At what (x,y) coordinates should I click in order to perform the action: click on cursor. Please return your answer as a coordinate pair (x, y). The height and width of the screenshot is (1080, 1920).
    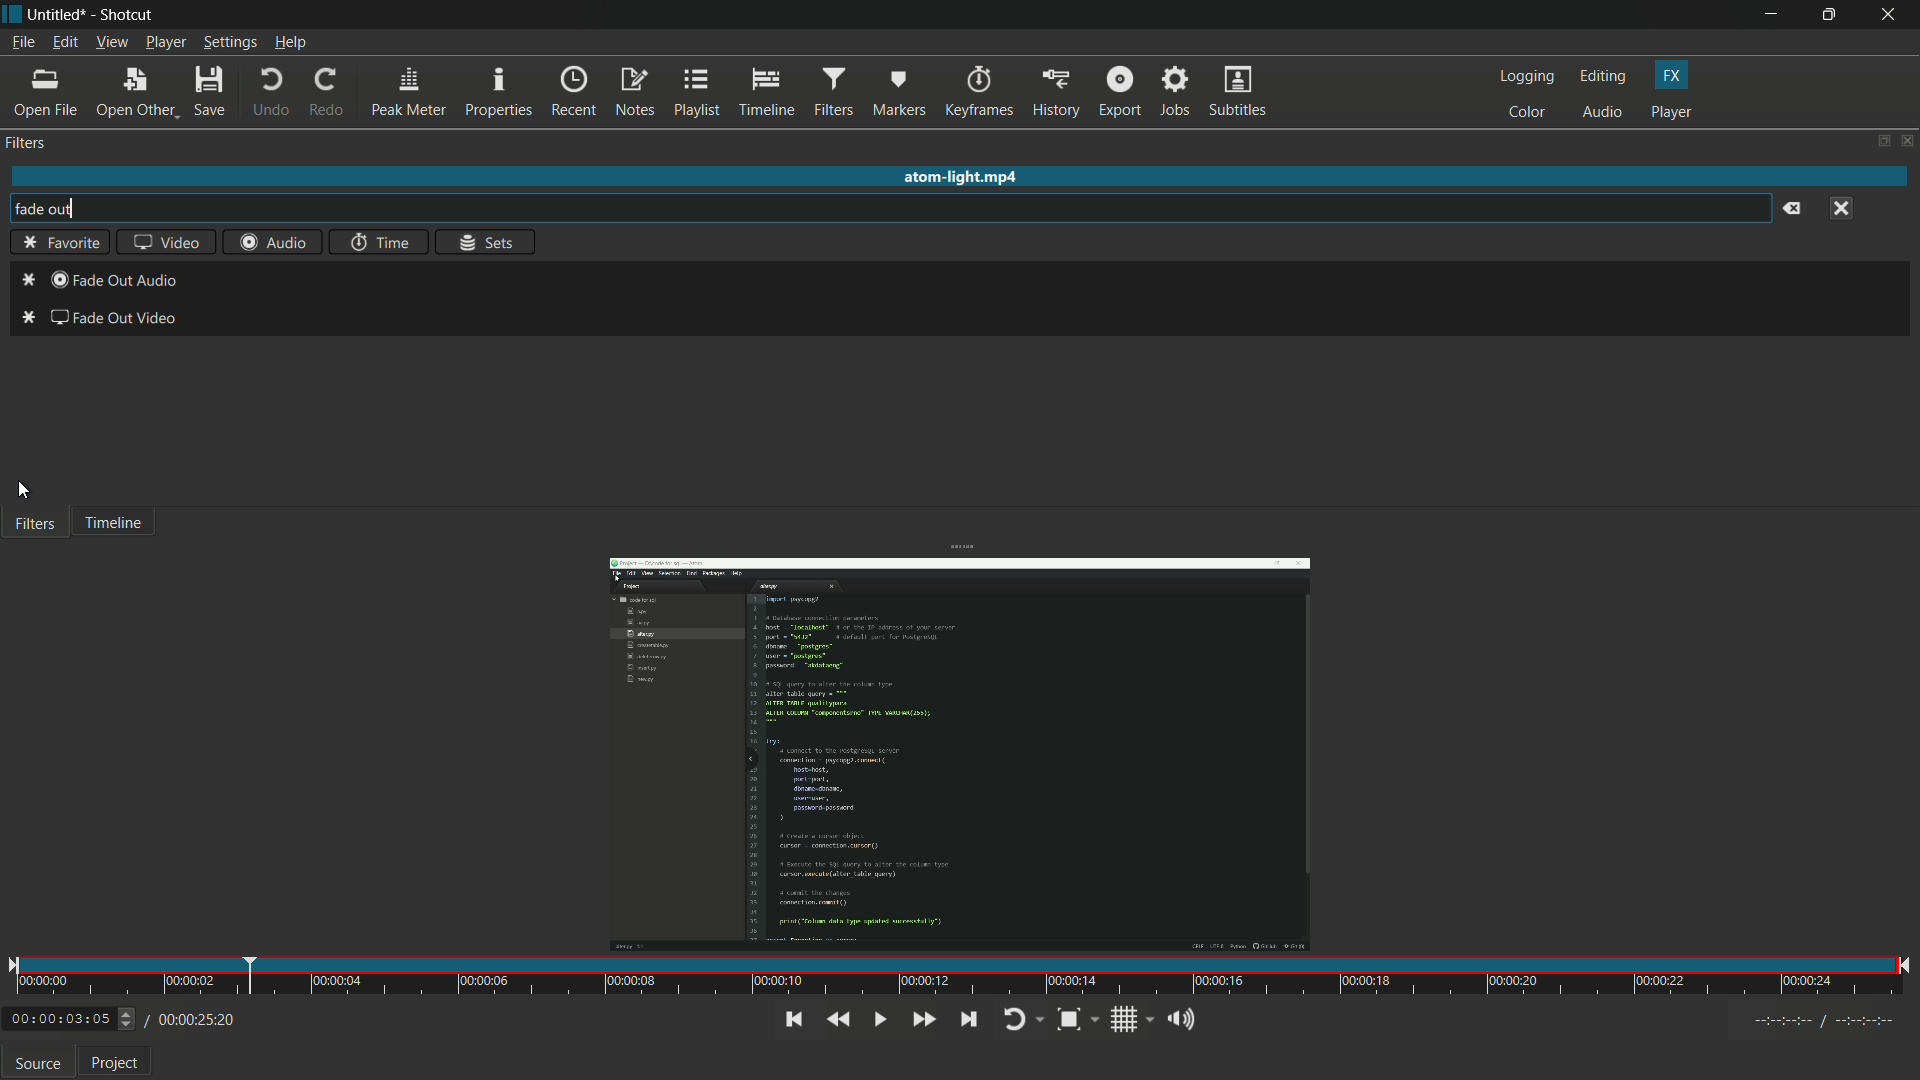
    Looking at the image, I should click on (23, 490).